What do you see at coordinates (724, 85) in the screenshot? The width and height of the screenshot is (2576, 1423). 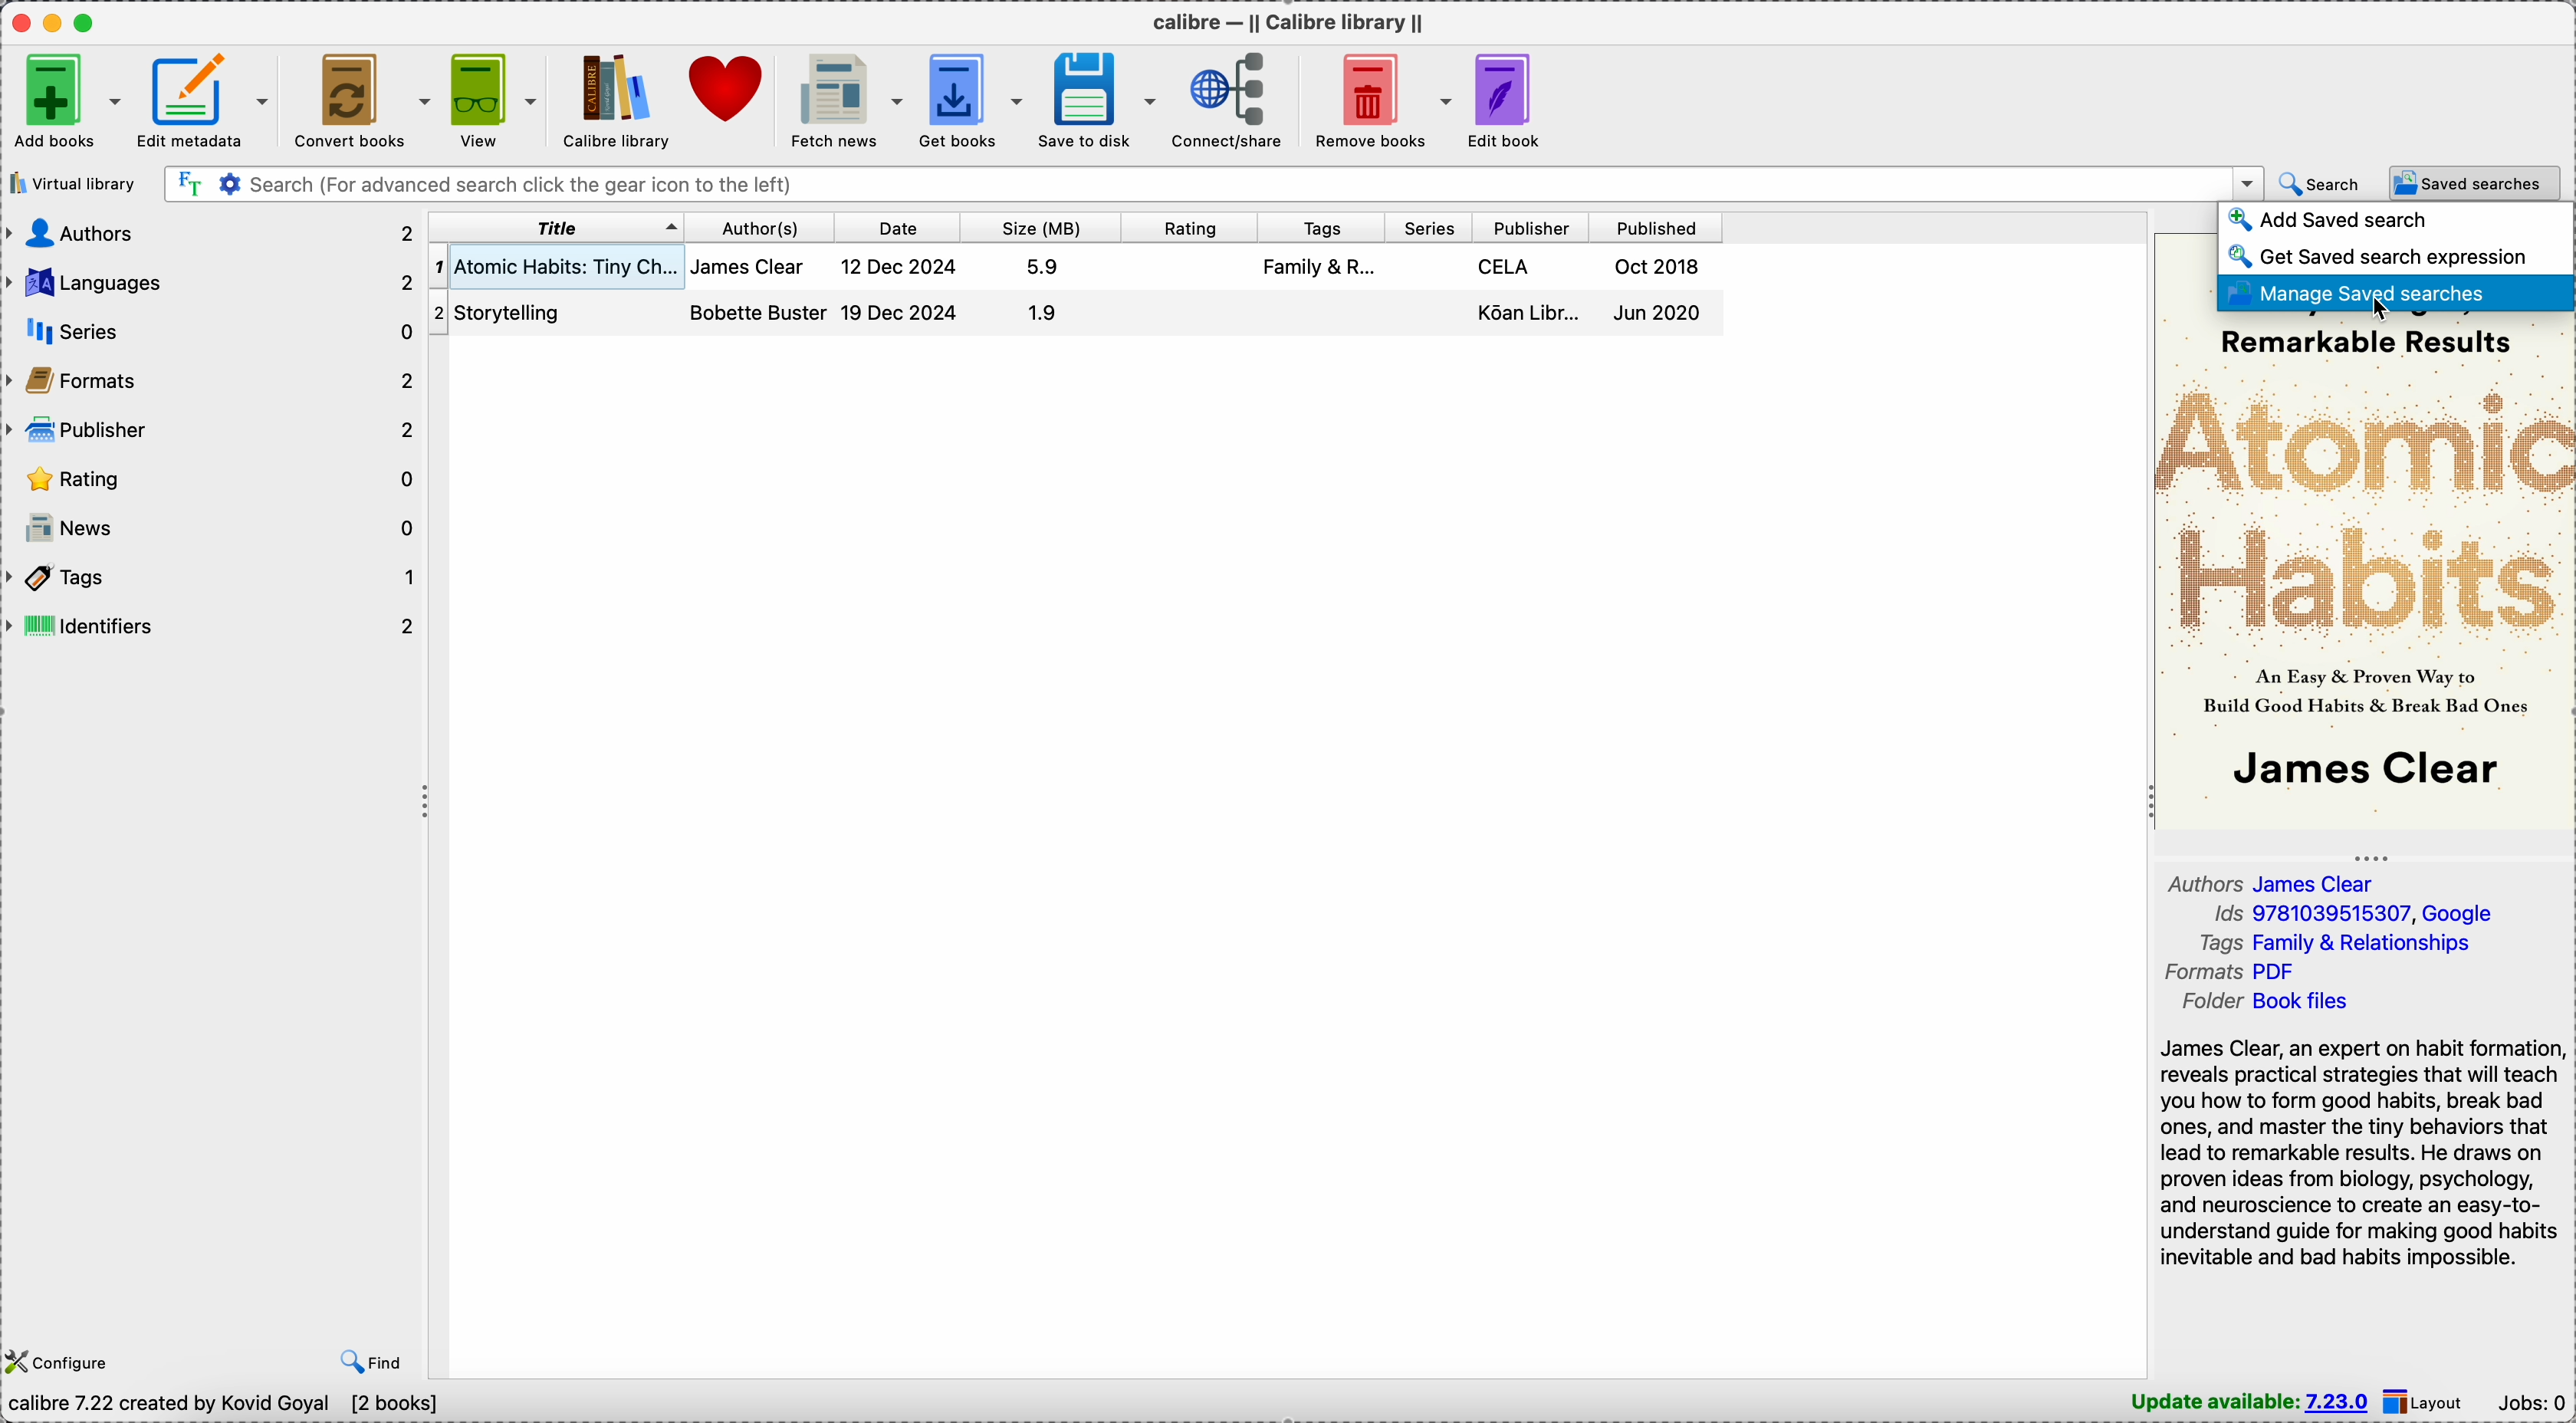 I see `donate` at bounding box center [724, 85].